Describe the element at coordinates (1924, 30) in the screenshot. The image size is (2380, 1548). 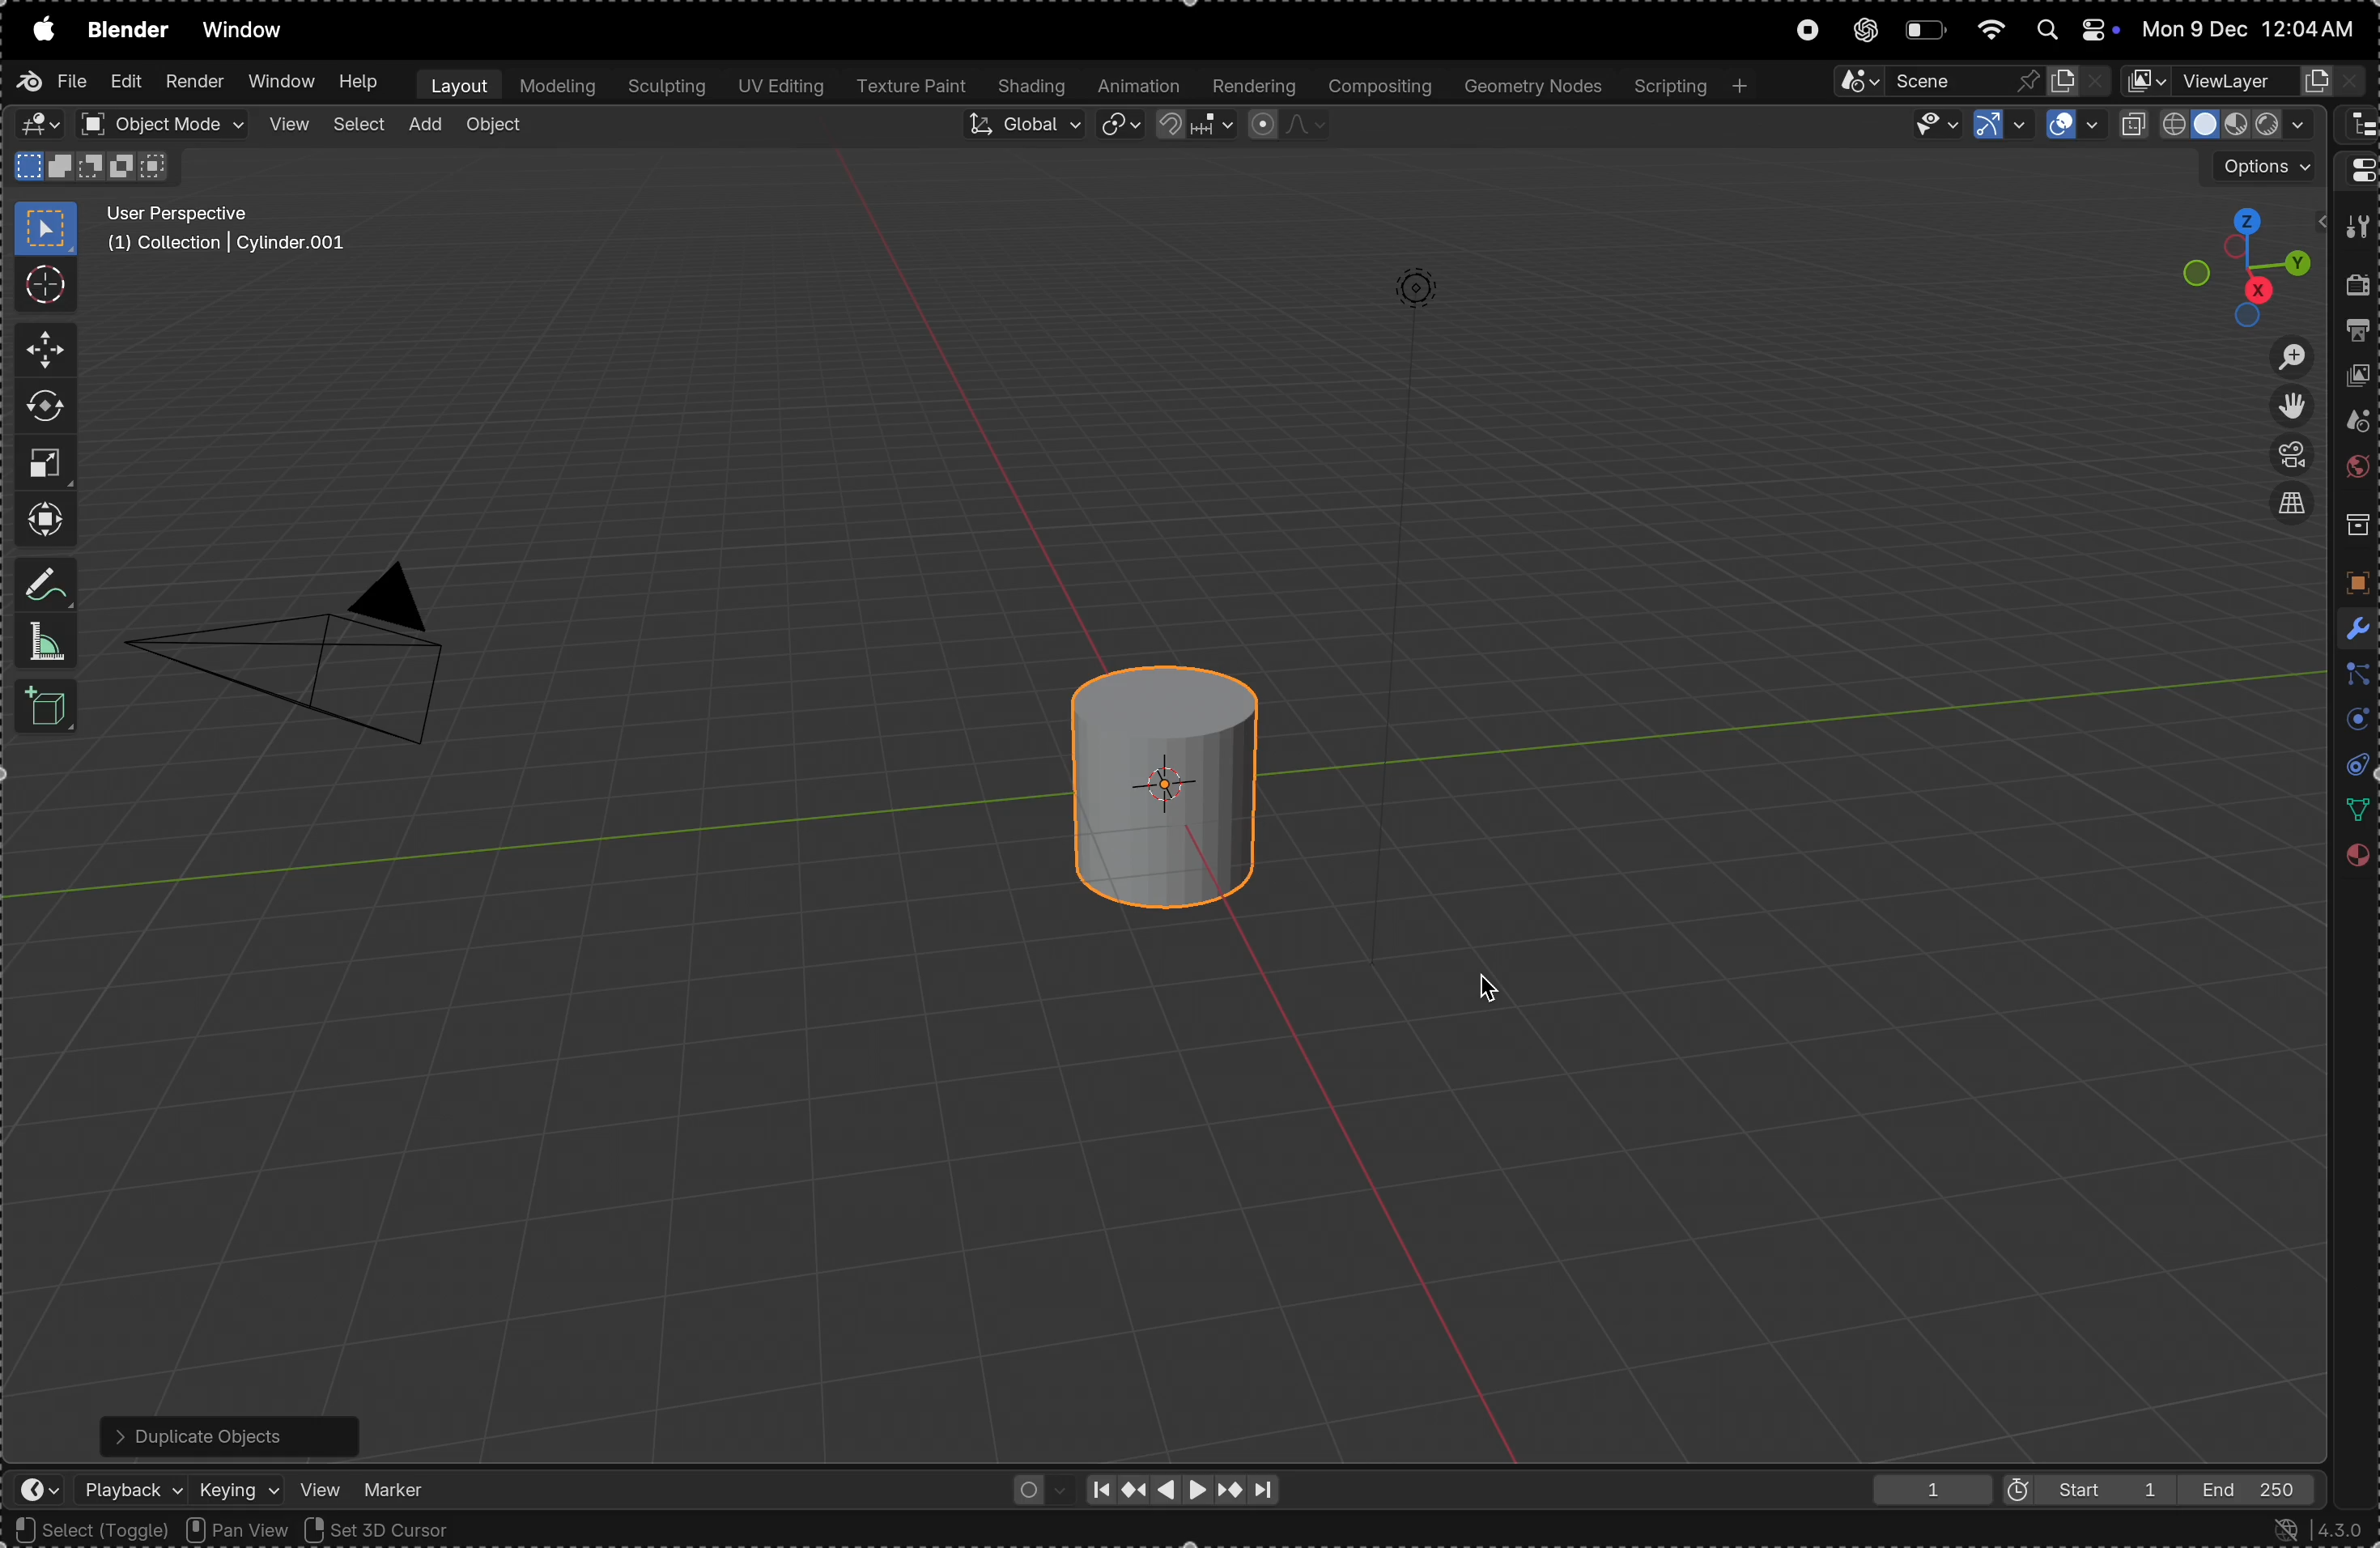
I see `battery` at that location.